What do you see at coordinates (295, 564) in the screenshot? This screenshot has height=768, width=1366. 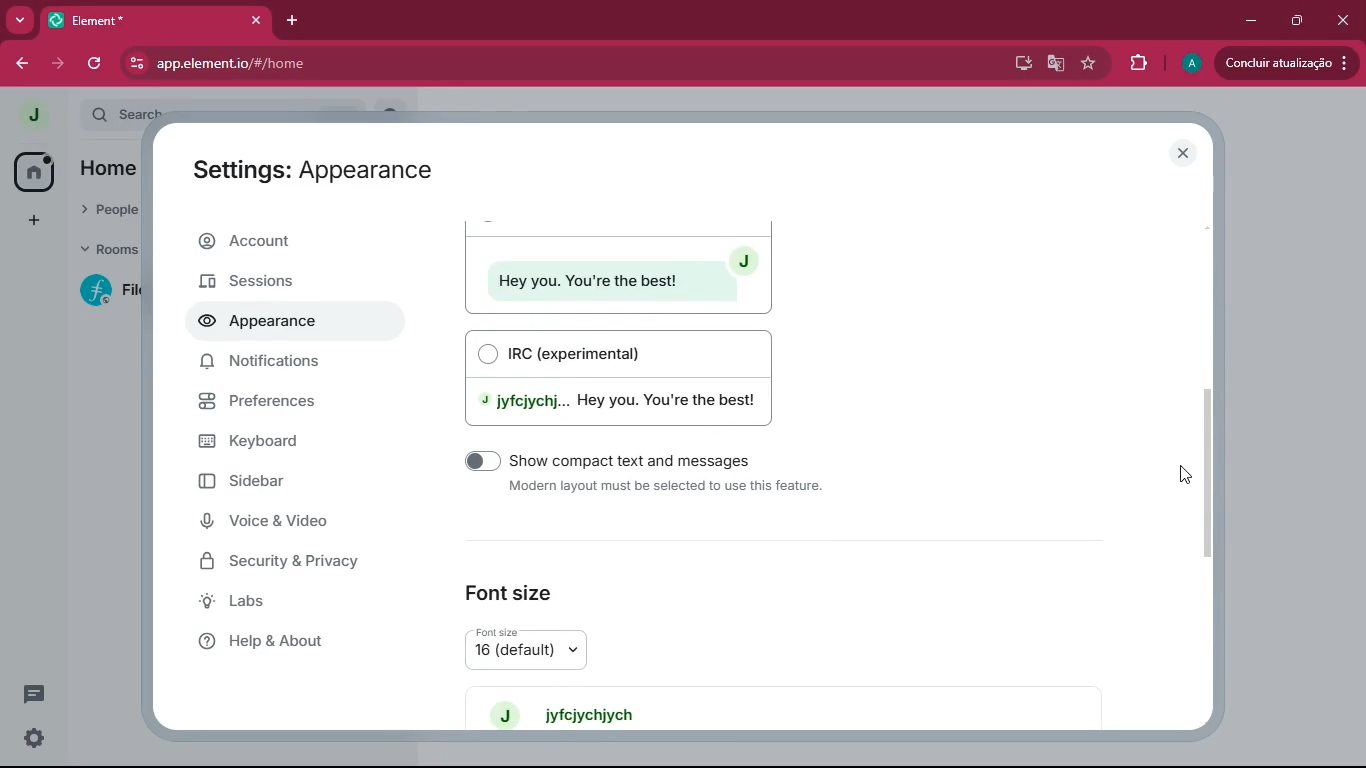 I see `security` at bounding box center [295, 564].